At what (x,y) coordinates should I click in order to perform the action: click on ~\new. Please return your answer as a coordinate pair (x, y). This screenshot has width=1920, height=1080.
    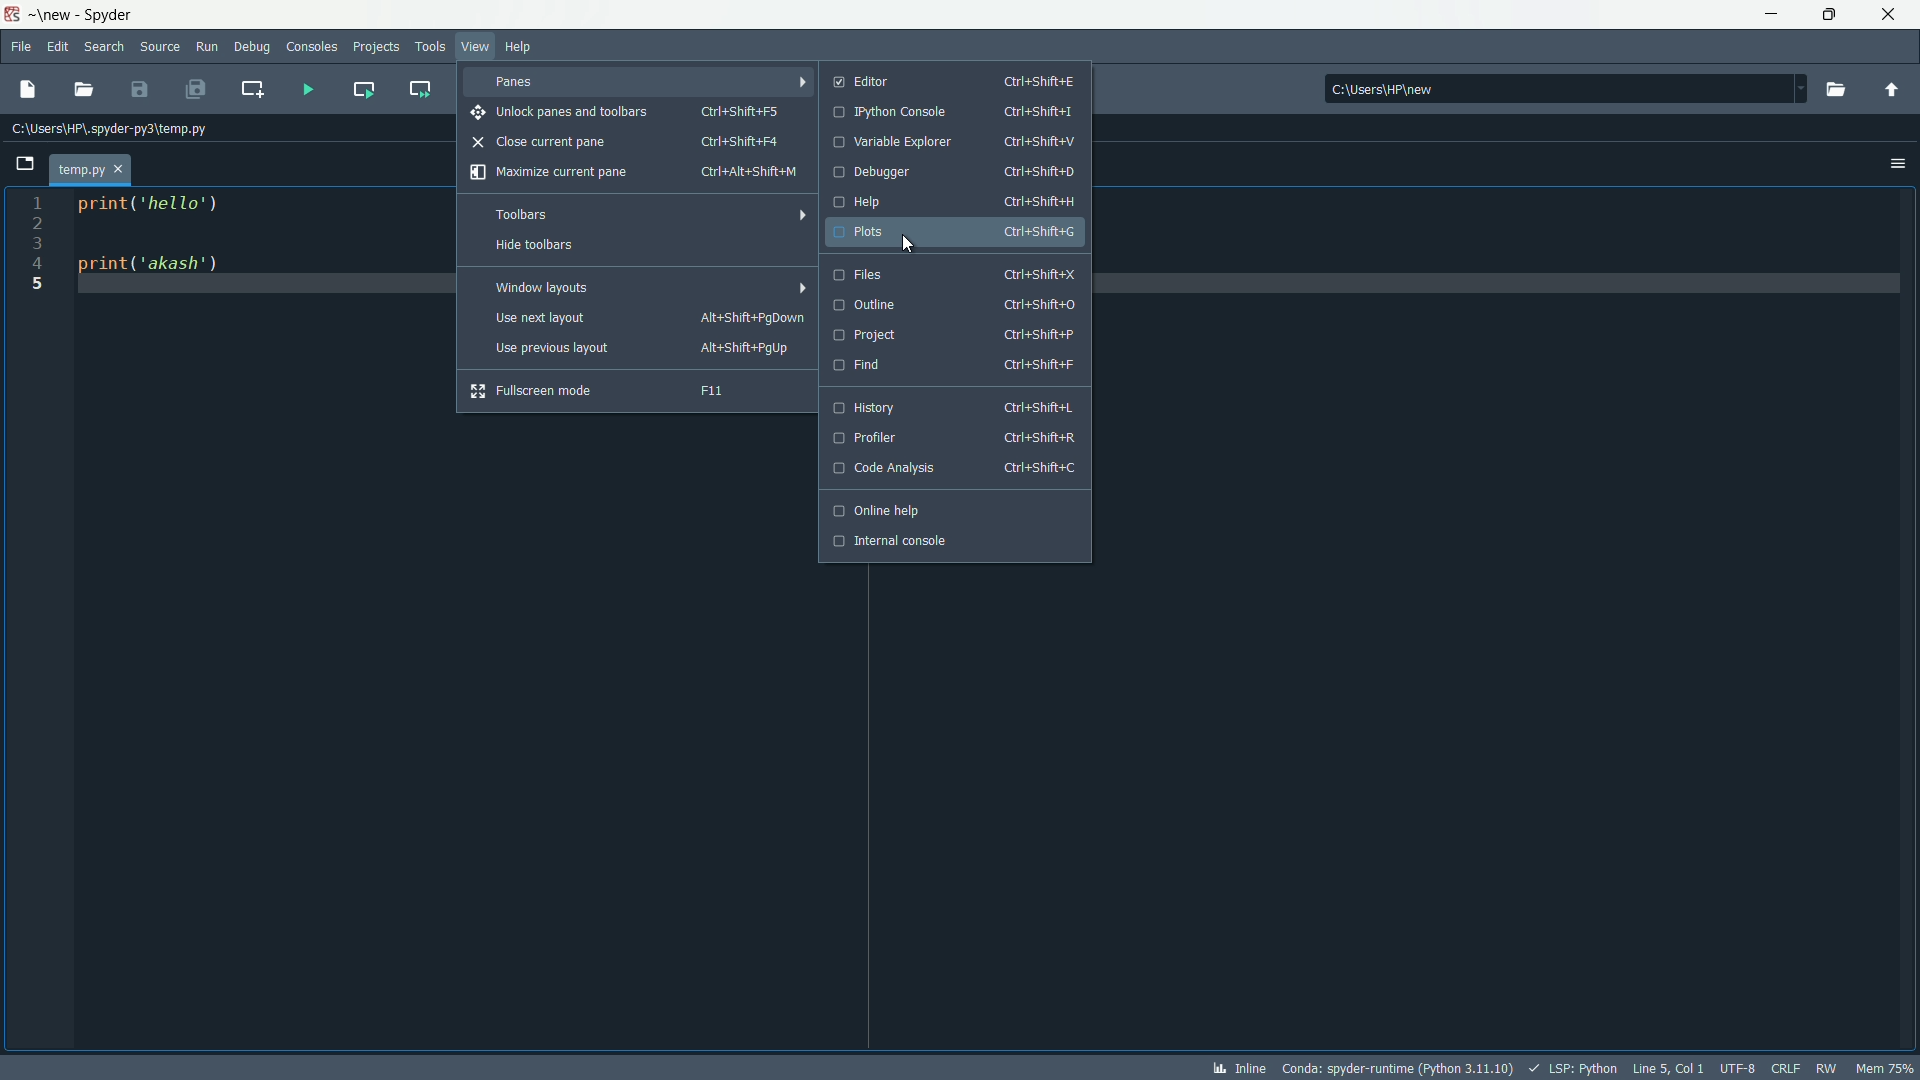
    Looking at the image, I should click on (56, 17).